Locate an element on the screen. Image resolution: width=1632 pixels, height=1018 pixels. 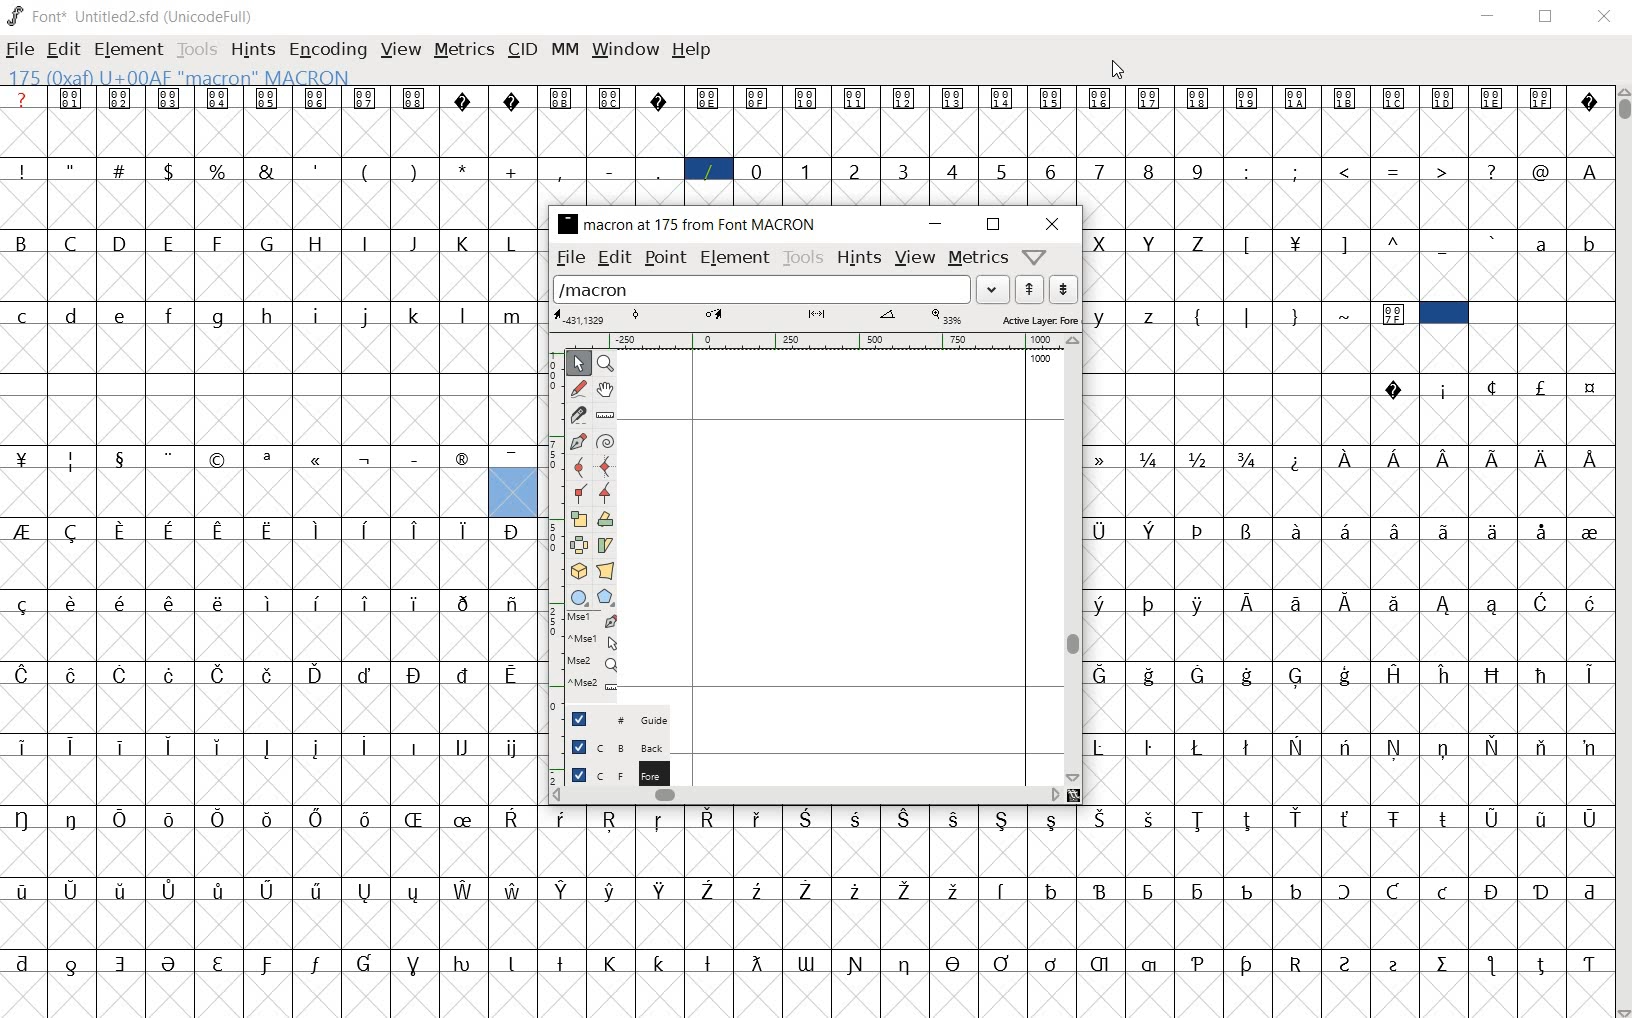
Symbol is located at coordinates (24, 673).